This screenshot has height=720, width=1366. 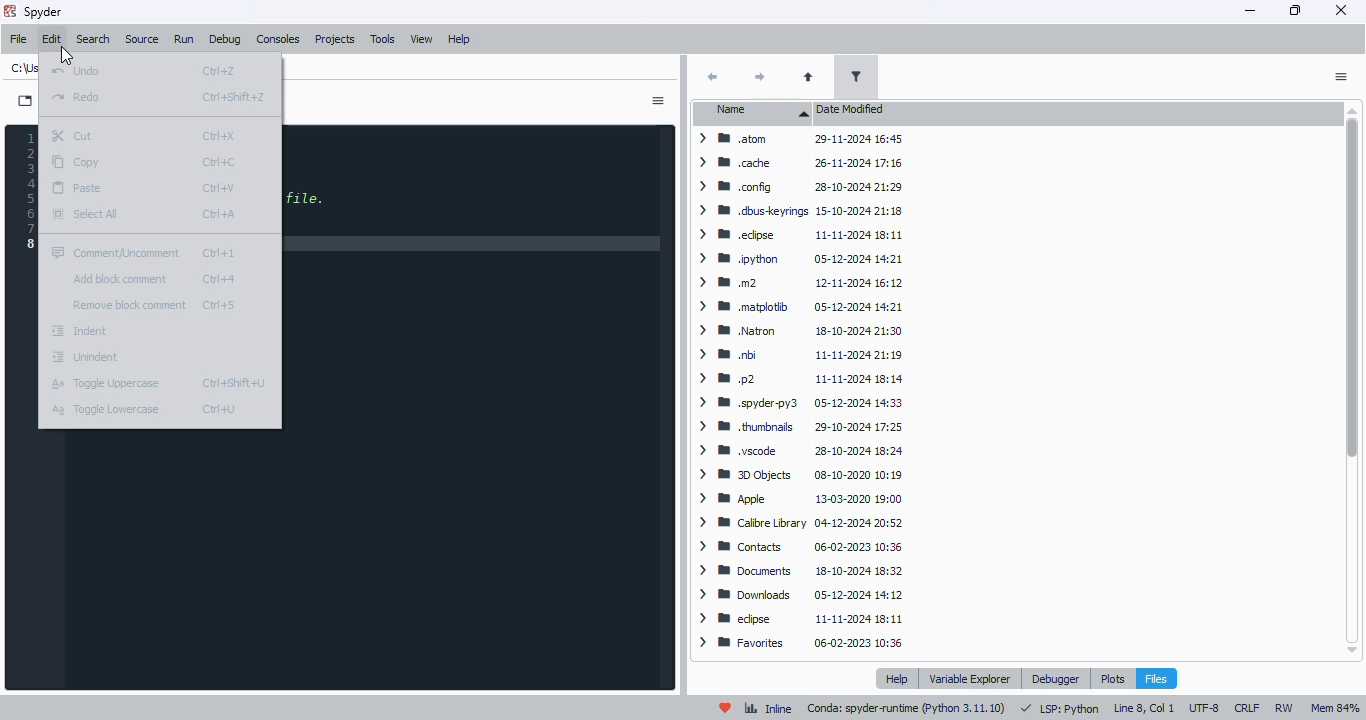 What do you see at coordinates (121, 278) in the screenshot?
I see `add block comment` at bounding box center [121, 278].